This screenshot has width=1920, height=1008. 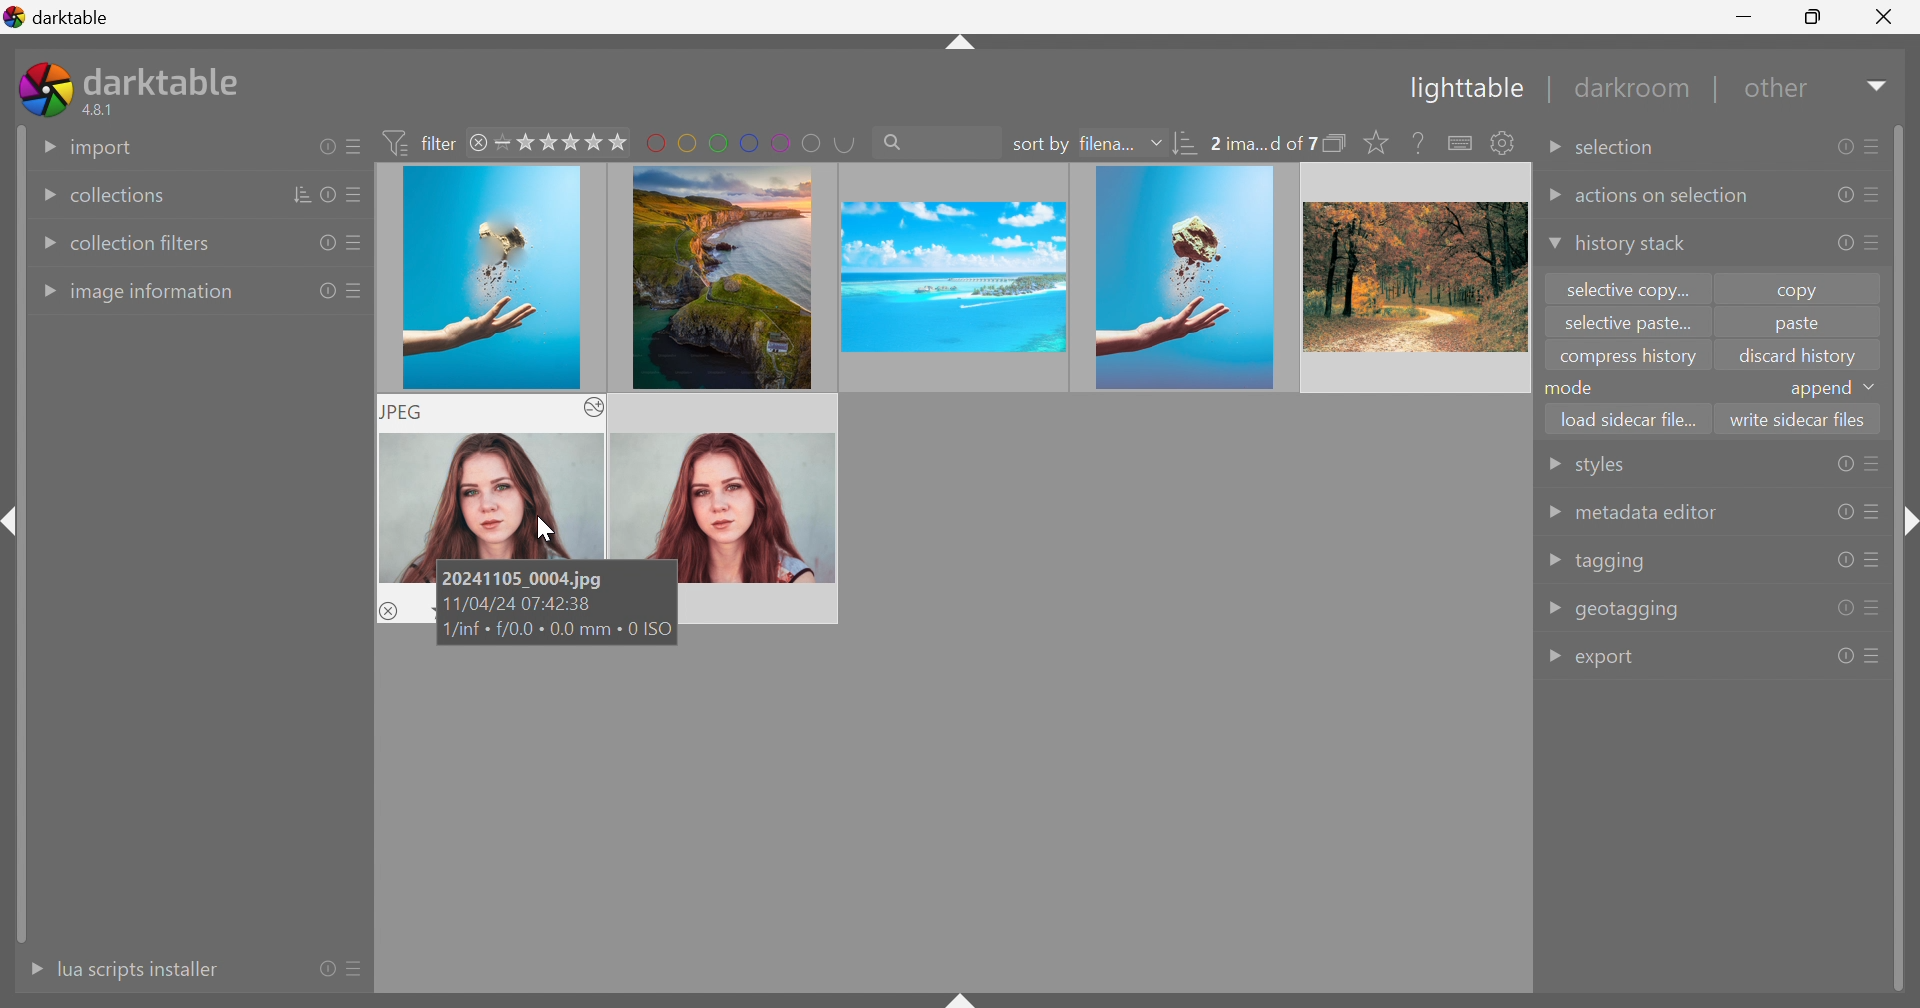 What do you see at coordinates (1336, 143) in the screenshot?
I see `collapse grouped images` at bounding box center [1336, 143].